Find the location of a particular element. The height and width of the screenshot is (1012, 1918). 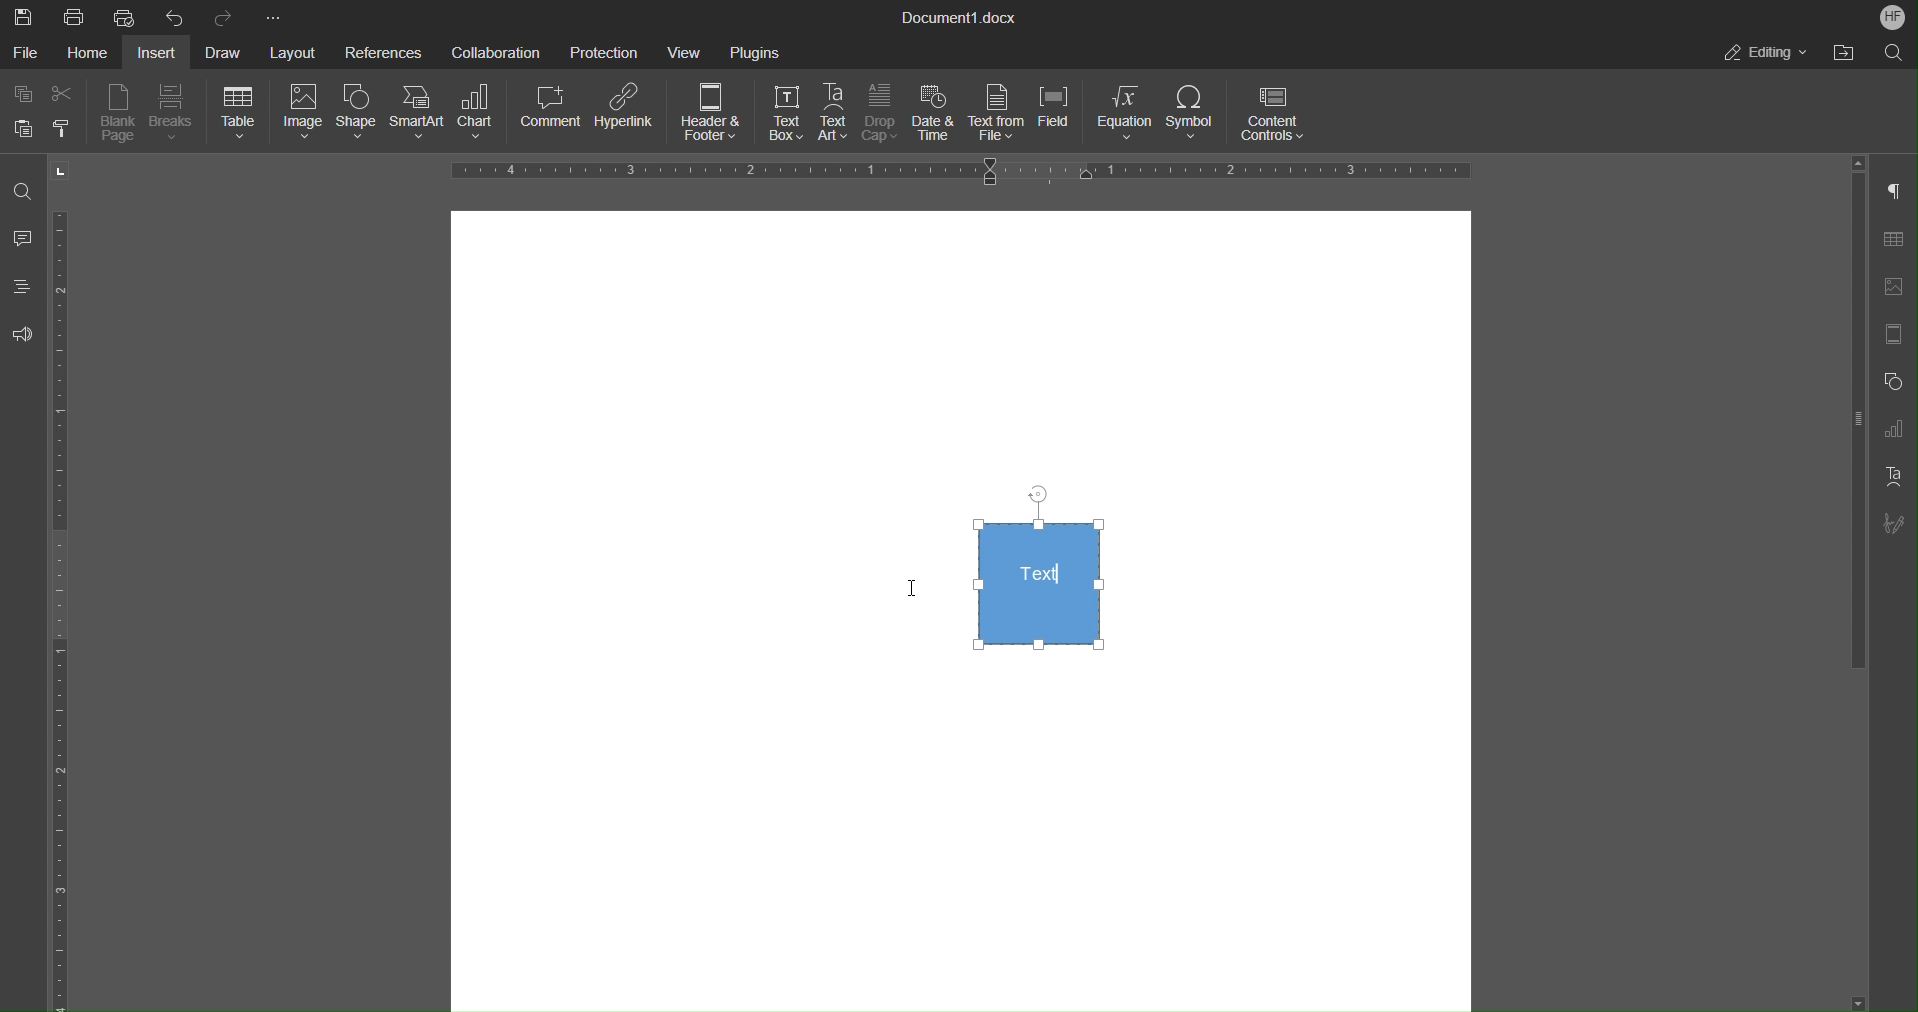

Vertical scroll bar is located at coordinates (1854, 428).